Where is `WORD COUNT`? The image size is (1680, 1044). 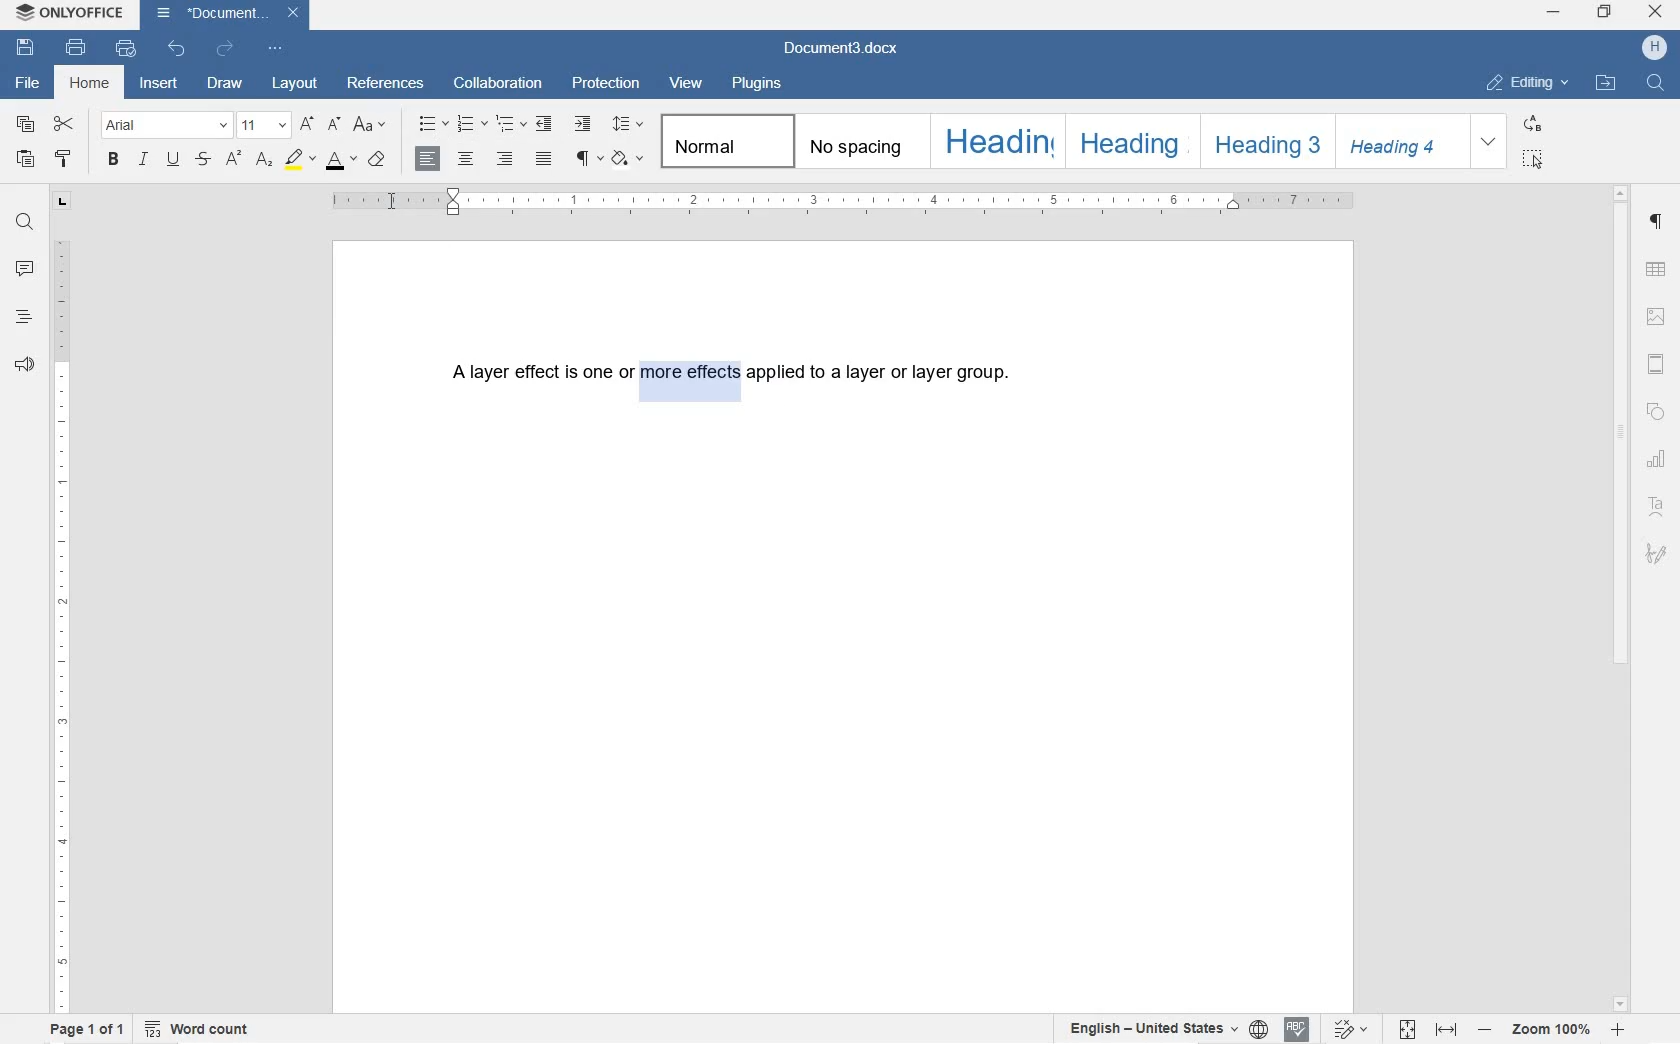 WORD COUNT is located at coordinates (197, 1029).